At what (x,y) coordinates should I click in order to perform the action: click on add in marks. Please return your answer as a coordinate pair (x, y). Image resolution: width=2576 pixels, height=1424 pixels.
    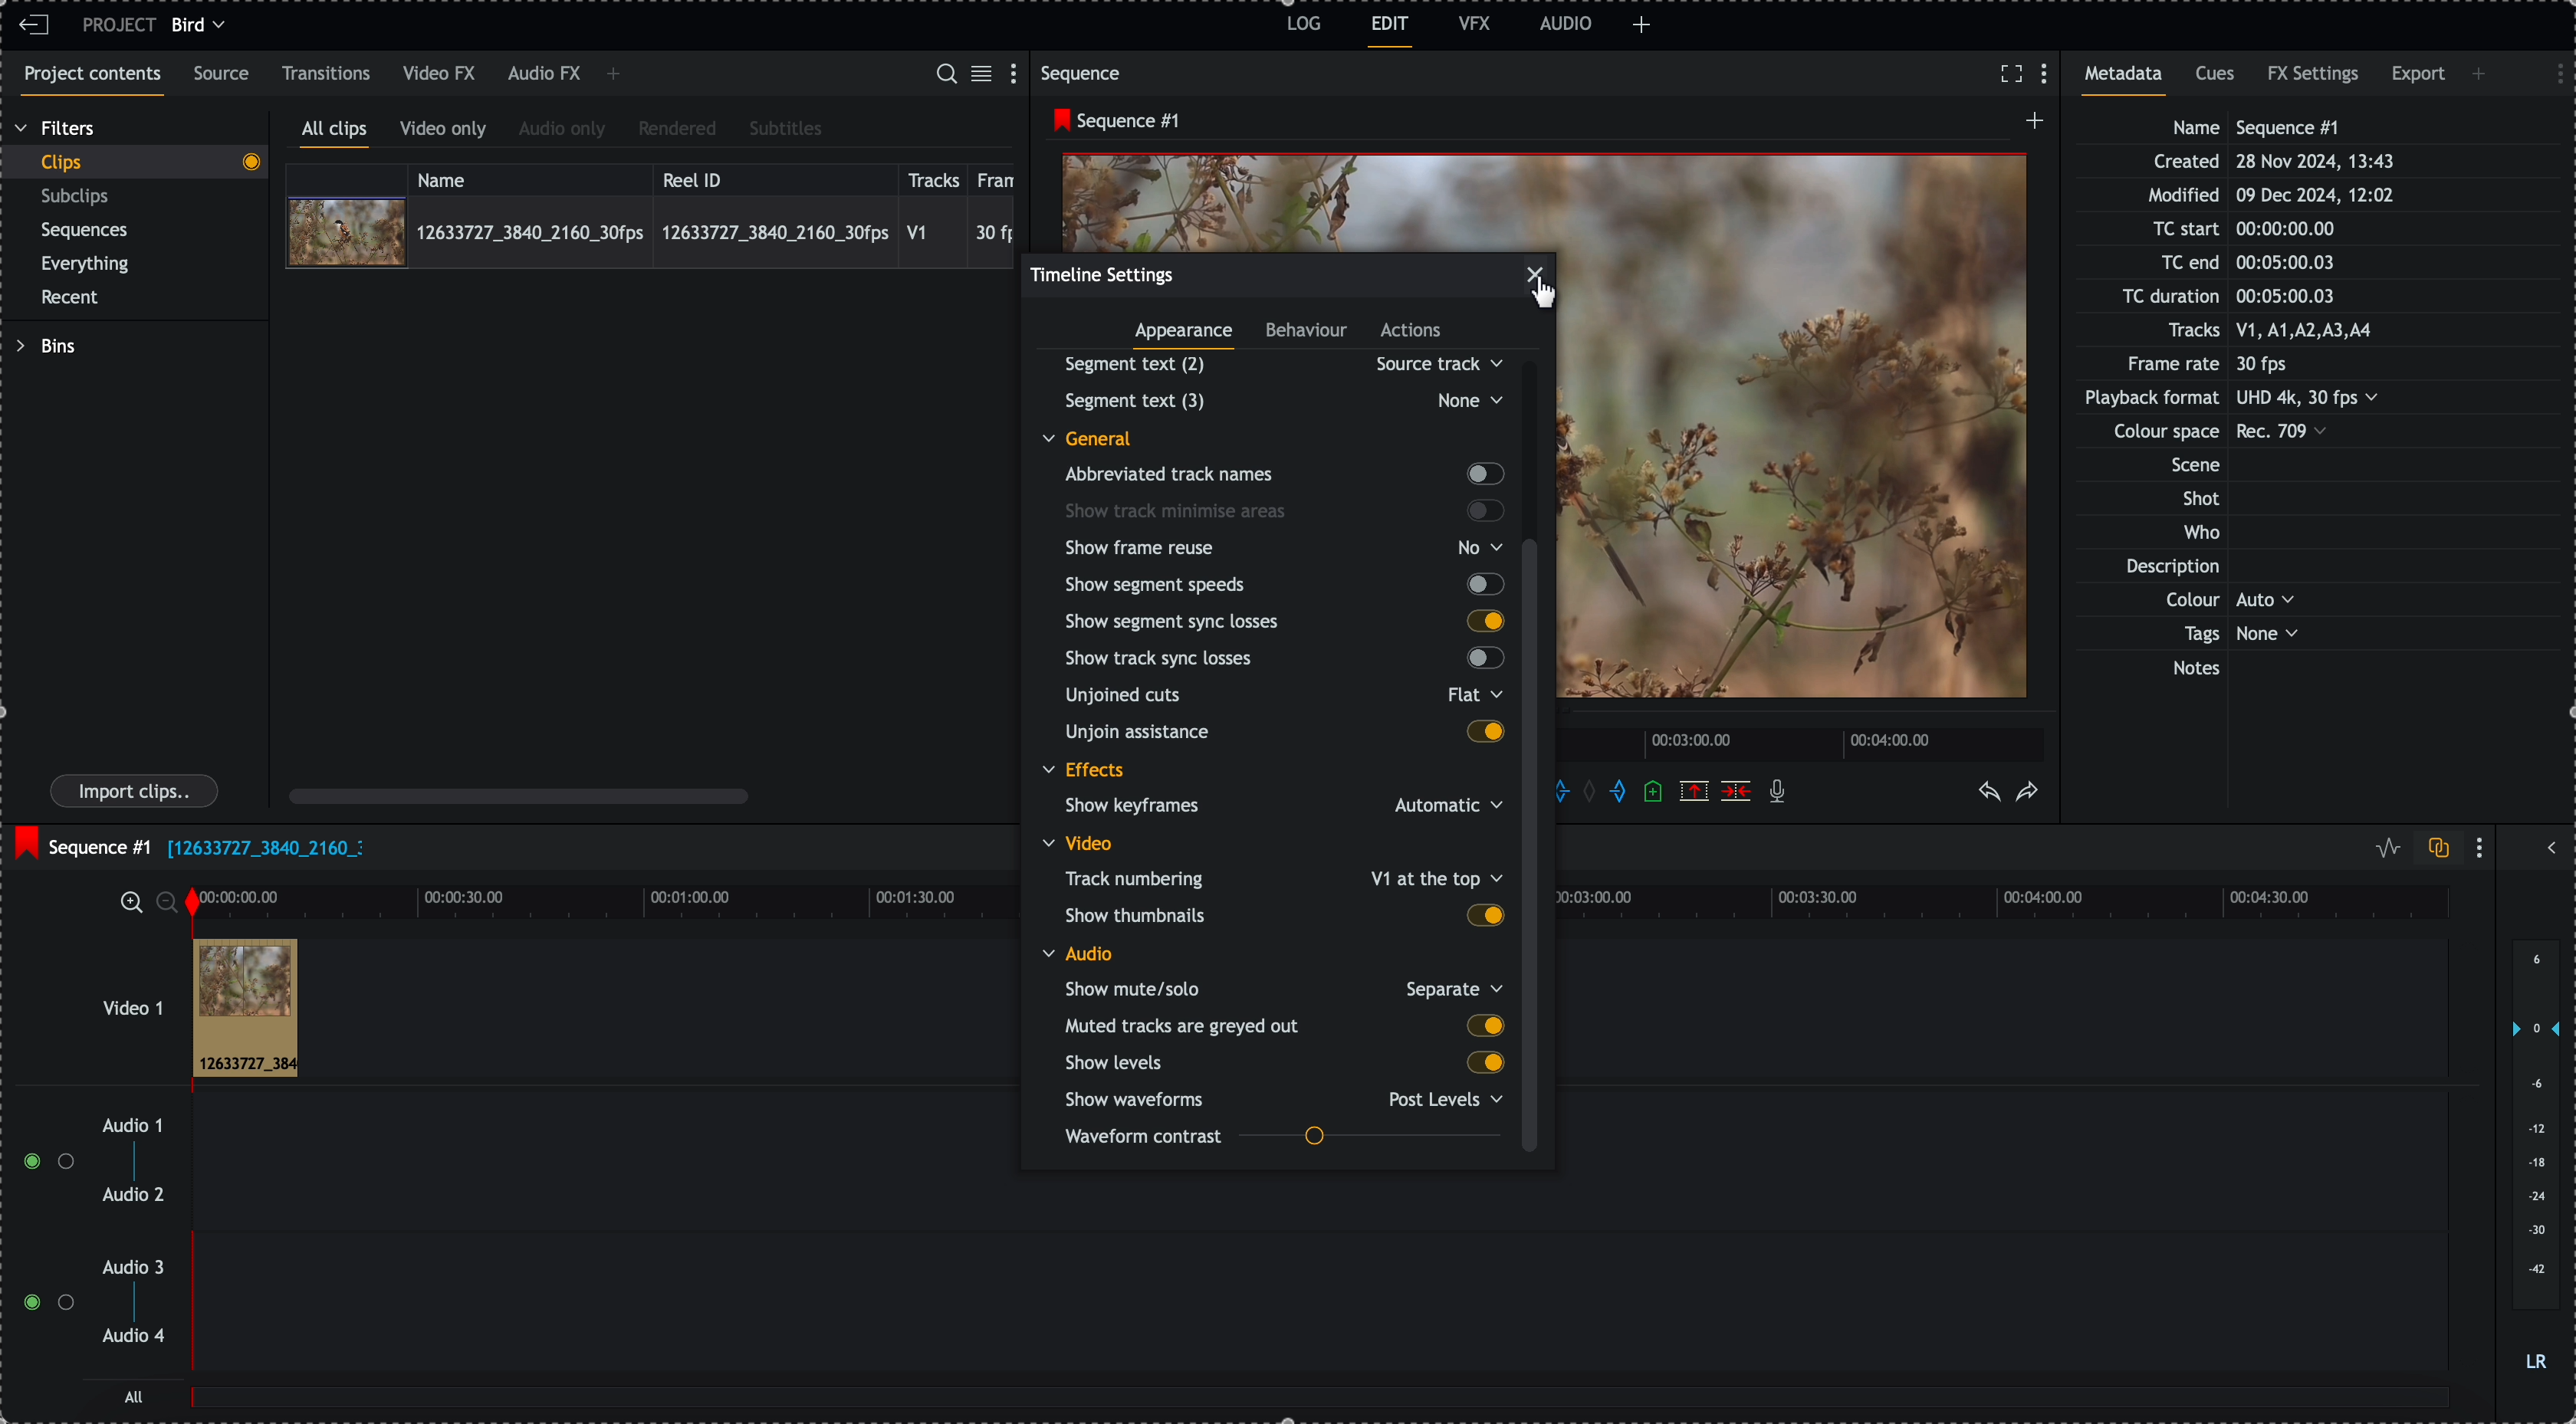
    Looking at the image, I should click on (1576, 789).